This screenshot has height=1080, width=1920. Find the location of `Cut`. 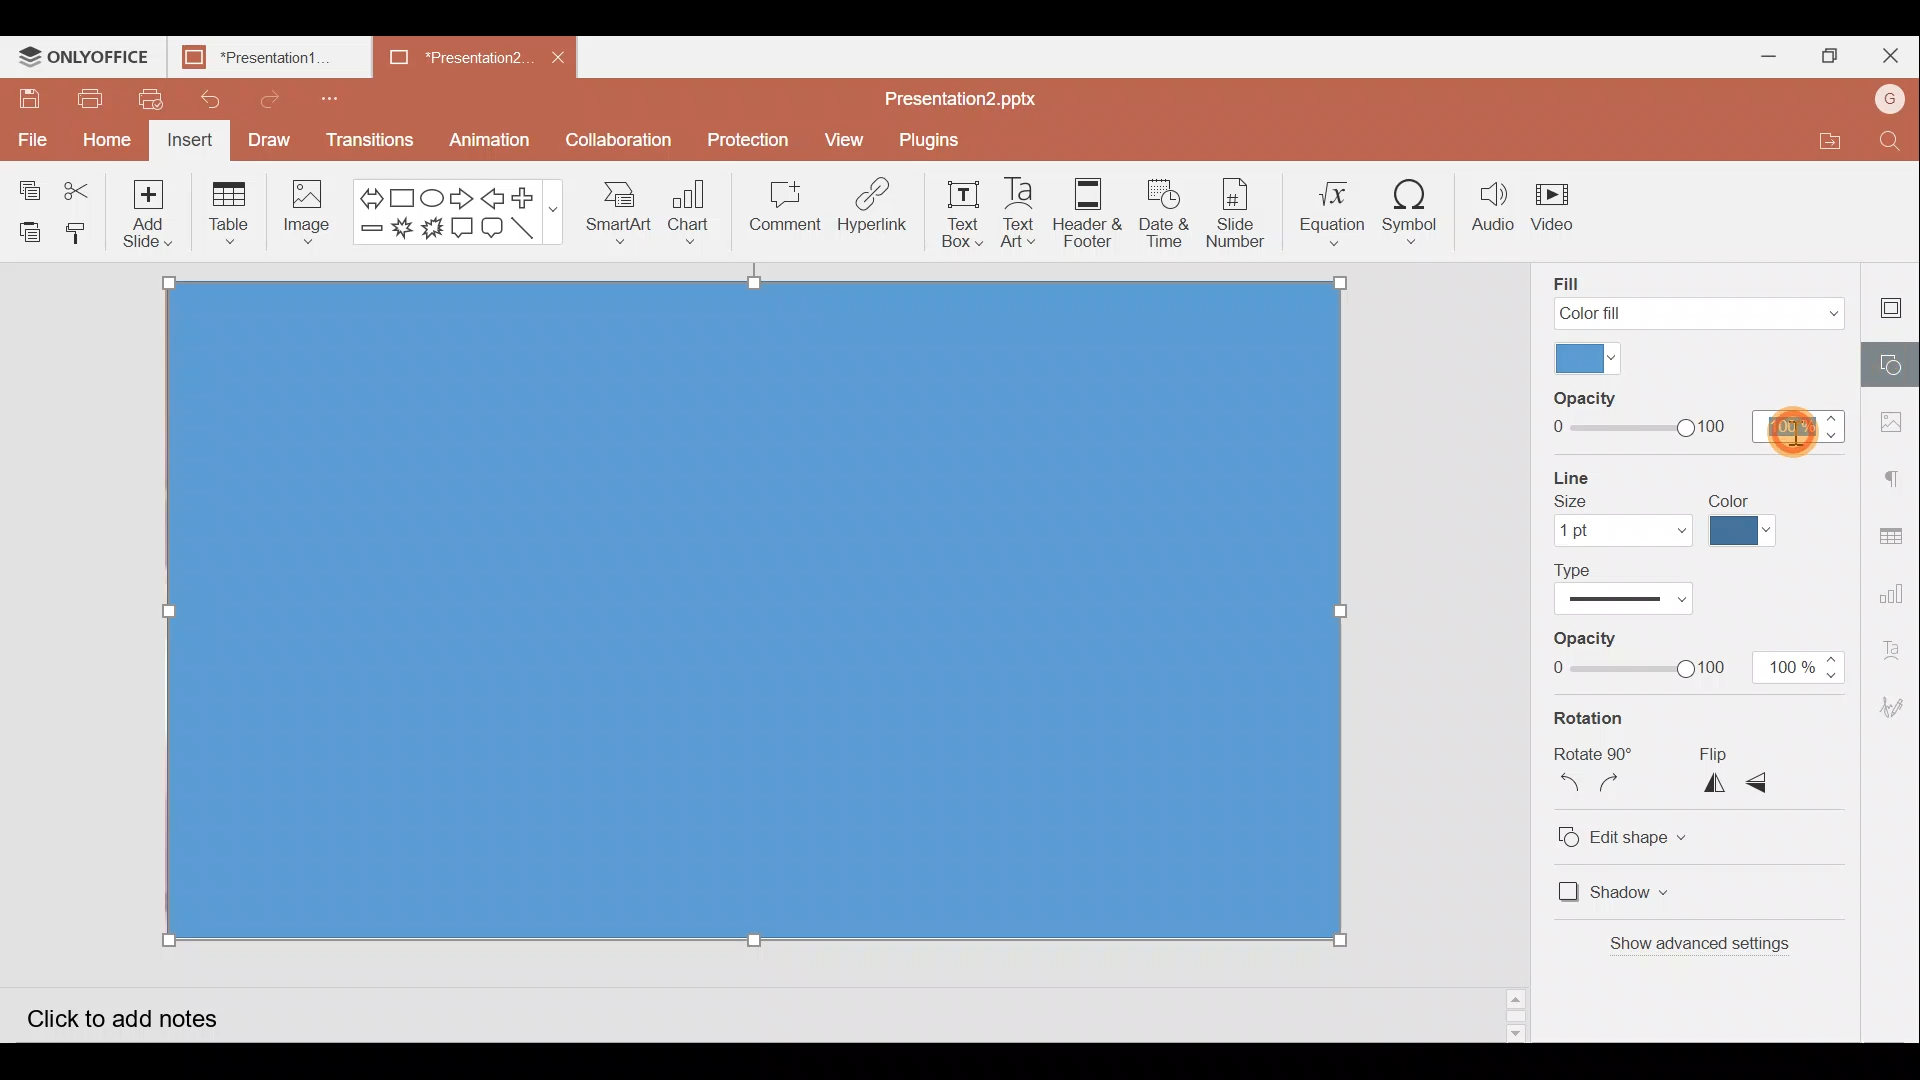

Cut is located at coordinates (80, 185).